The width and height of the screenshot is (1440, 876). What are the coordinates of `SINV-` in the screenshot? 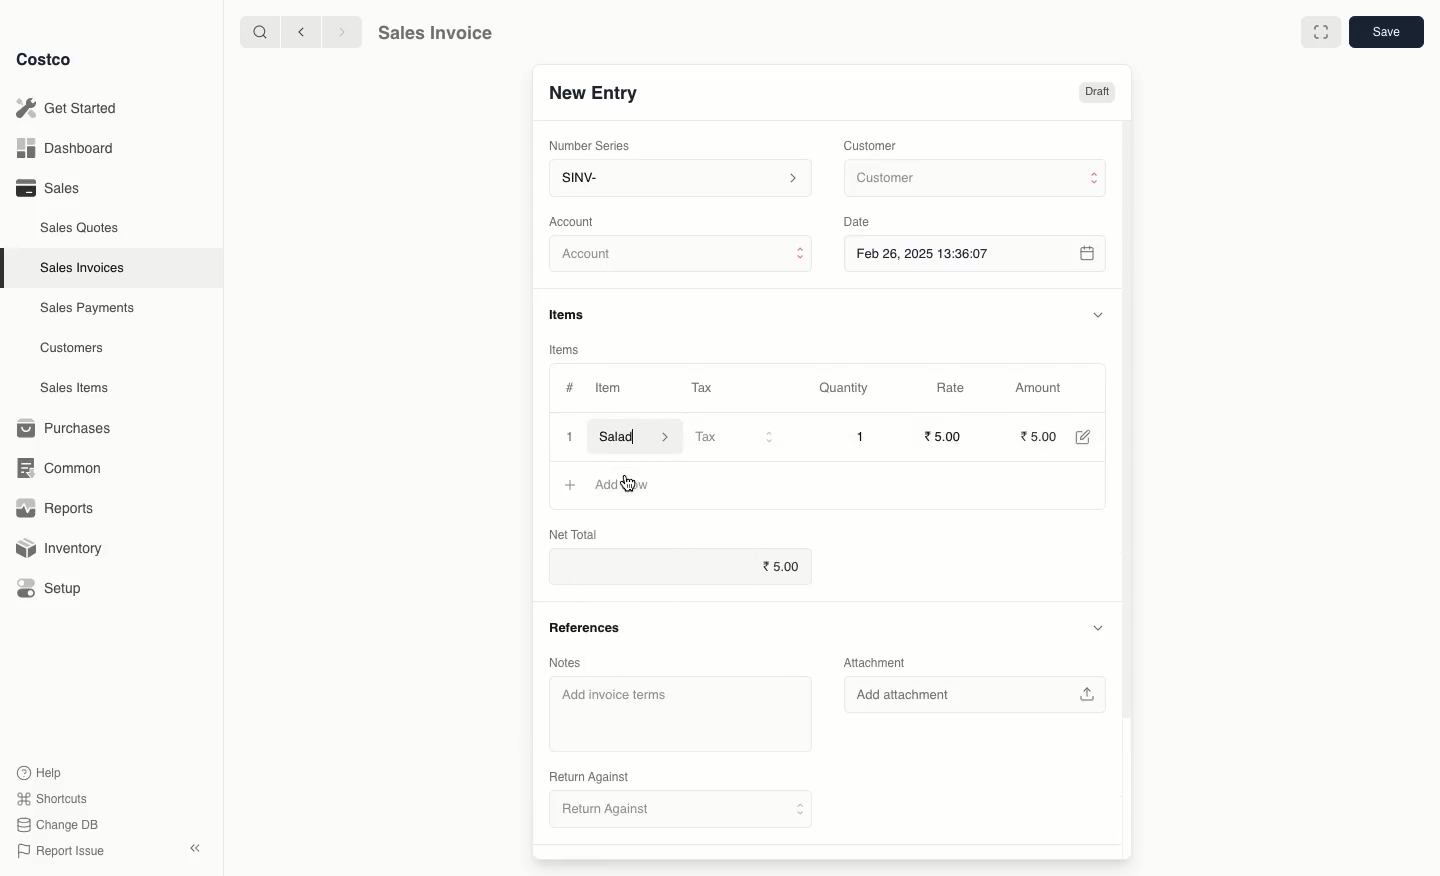 It's located at (679, 180).